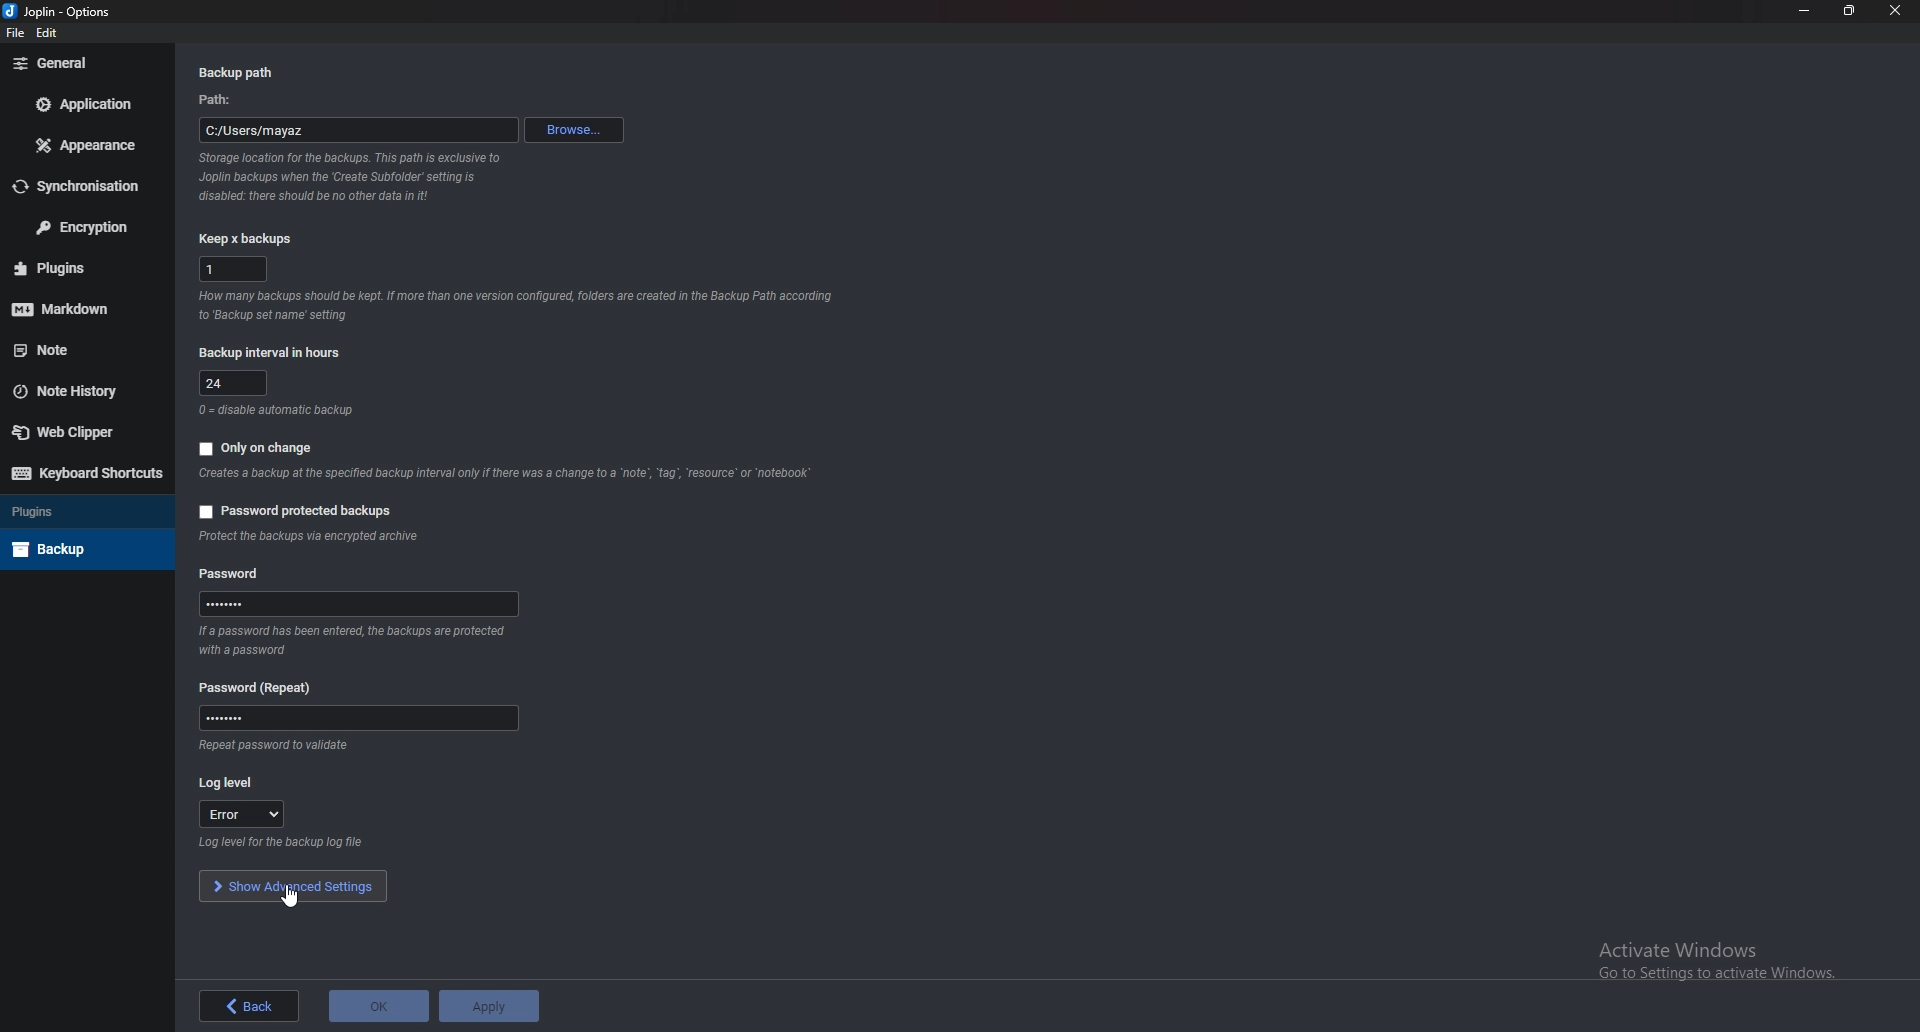 Image resolution: width=1920 pixels, height=1032 pixels. What do you see at coordinates (284, 901) in the screenshot?
I see `cursor` at bounding box center [284, 901].